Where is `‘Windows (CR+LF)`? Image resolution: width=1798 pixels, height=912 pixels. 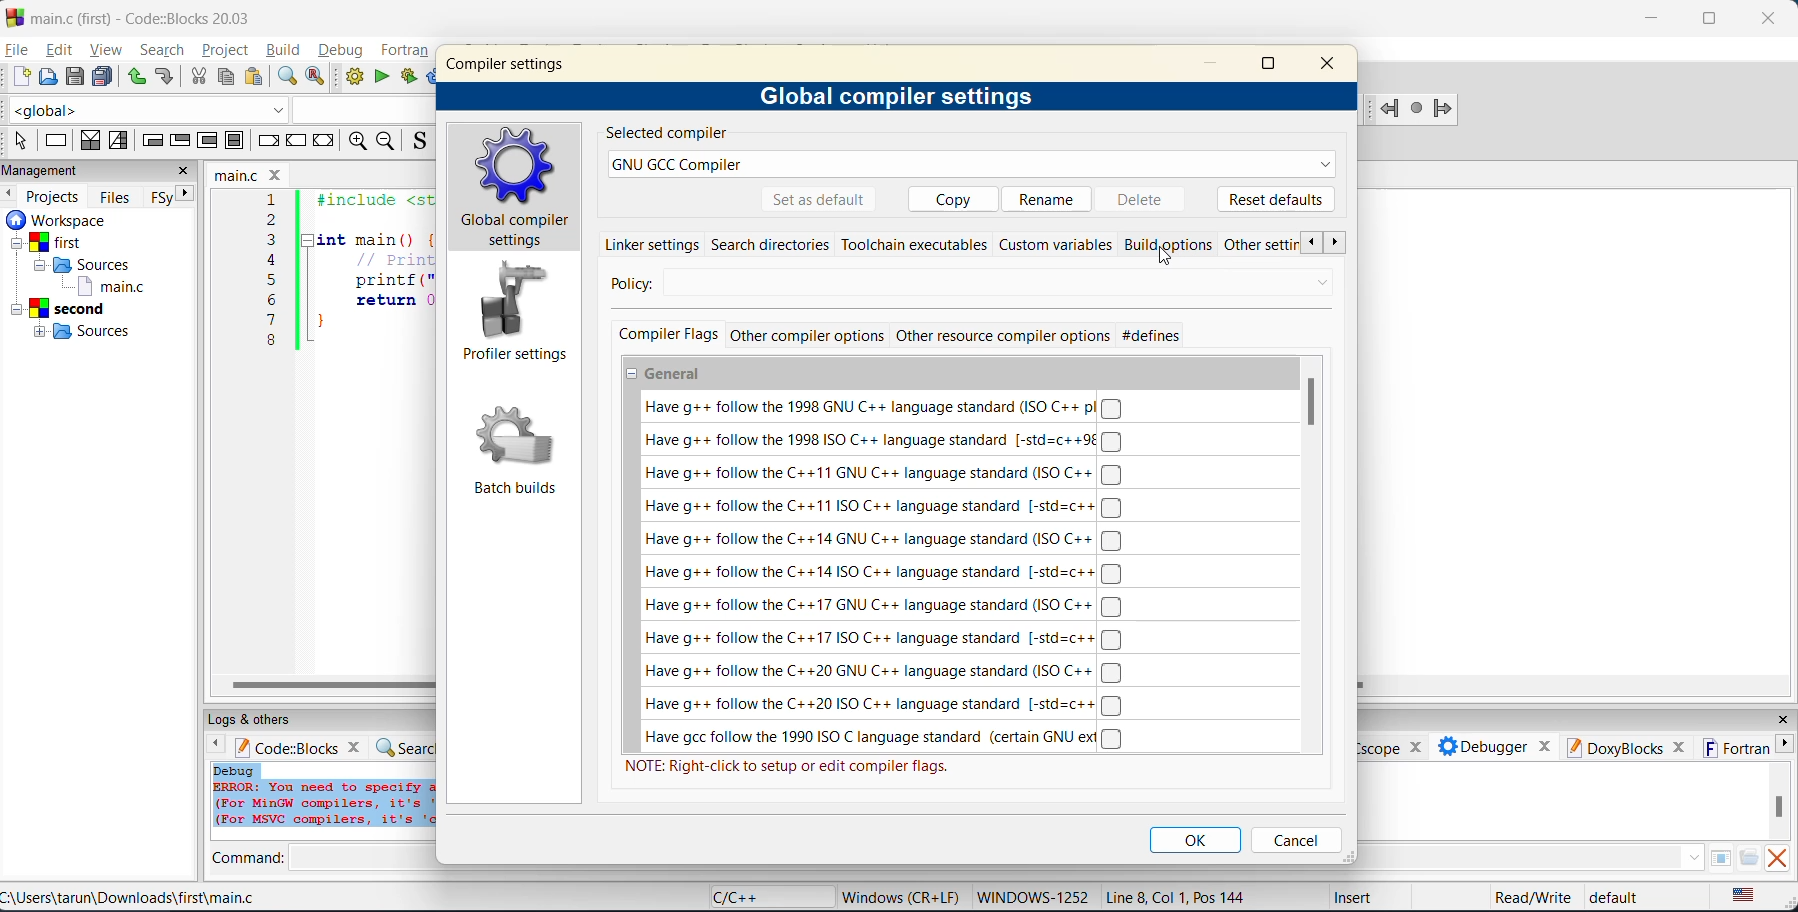 ‘Windows (CR+LF) is located at coordinates (898, 895).